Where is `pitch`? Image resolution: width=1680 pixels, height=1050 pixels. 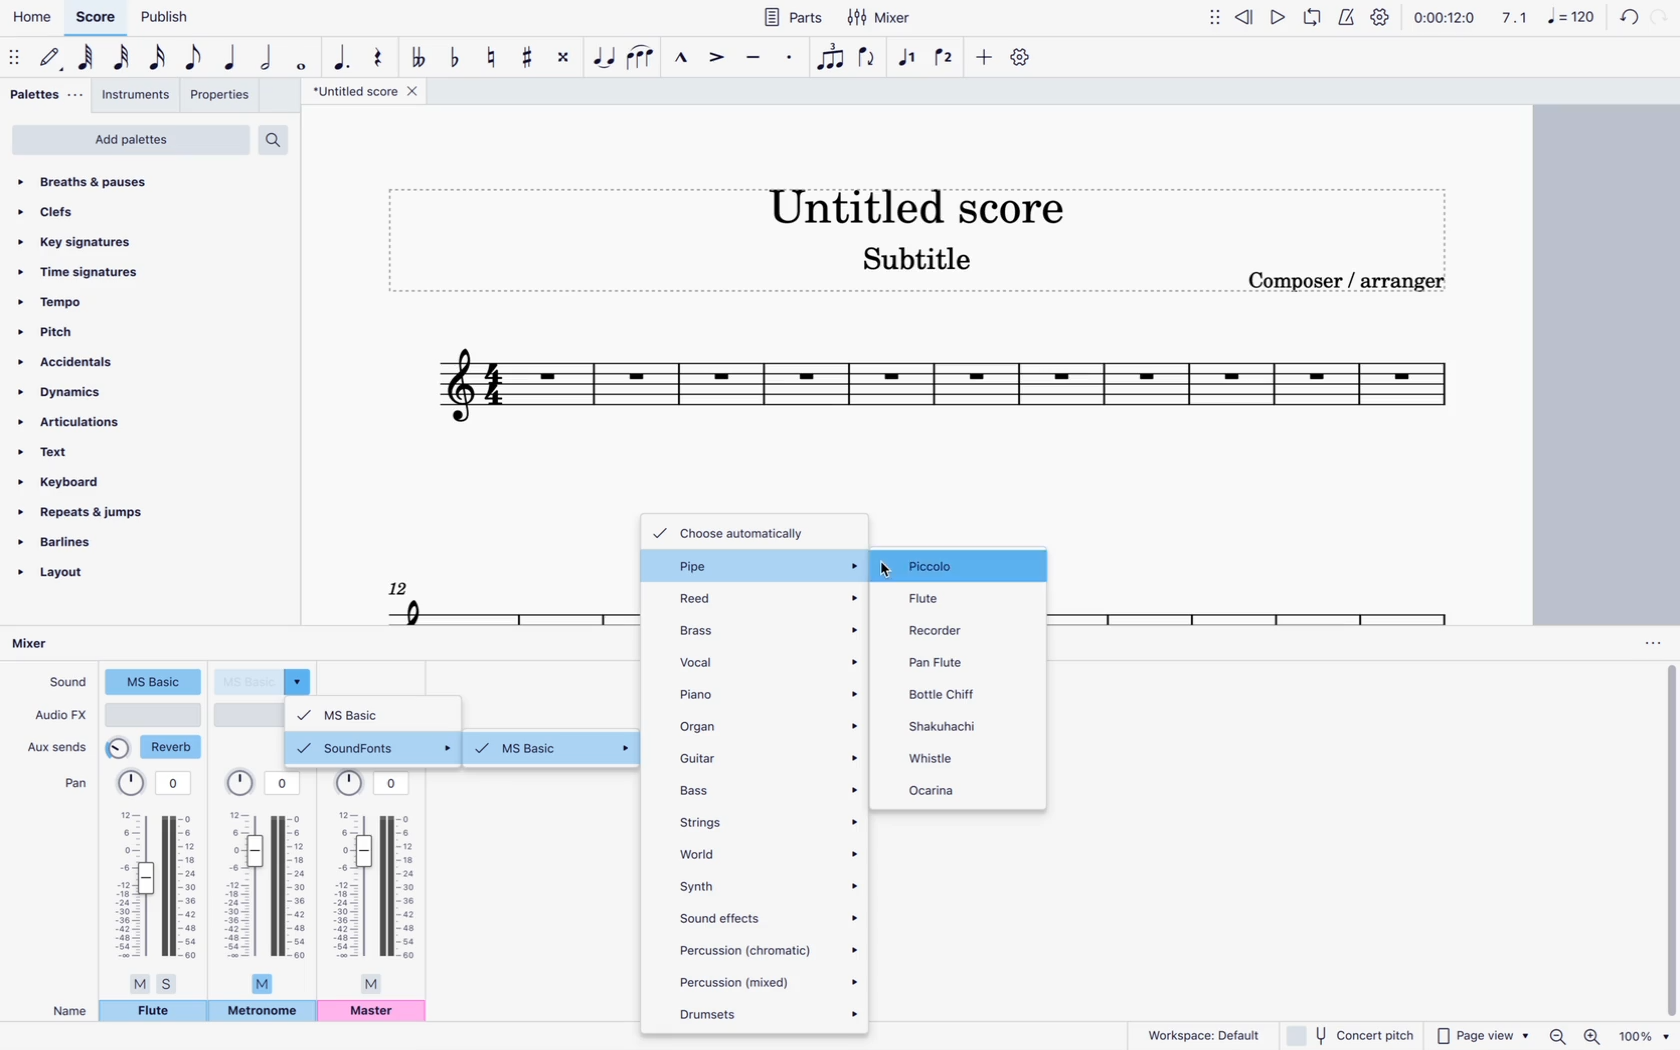 pitch is located at coordinates (117, 331).